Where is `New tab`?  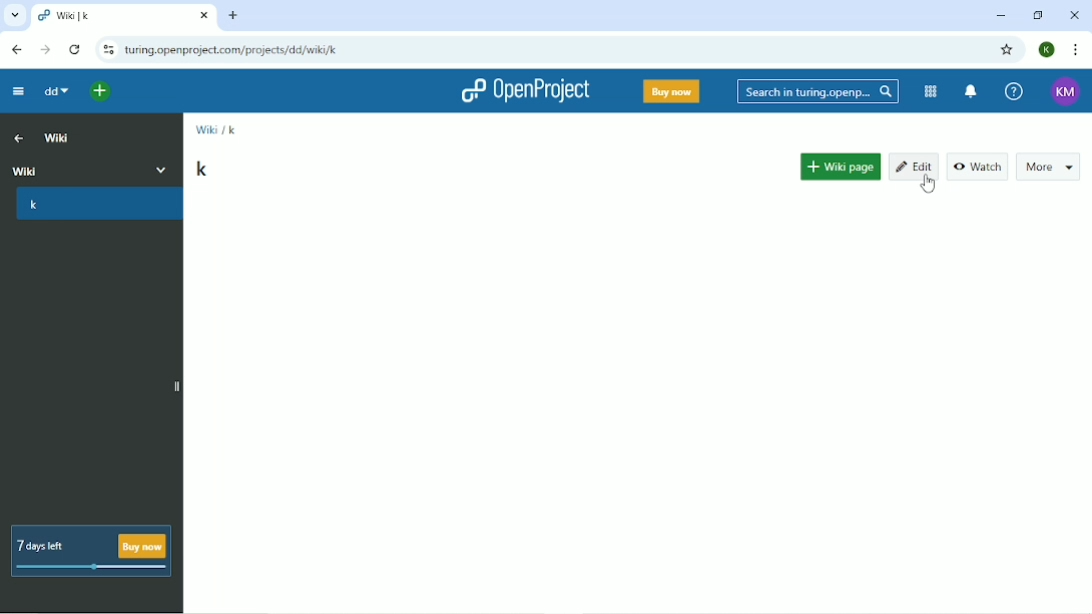
New tab is located at coordinates (235, 15).